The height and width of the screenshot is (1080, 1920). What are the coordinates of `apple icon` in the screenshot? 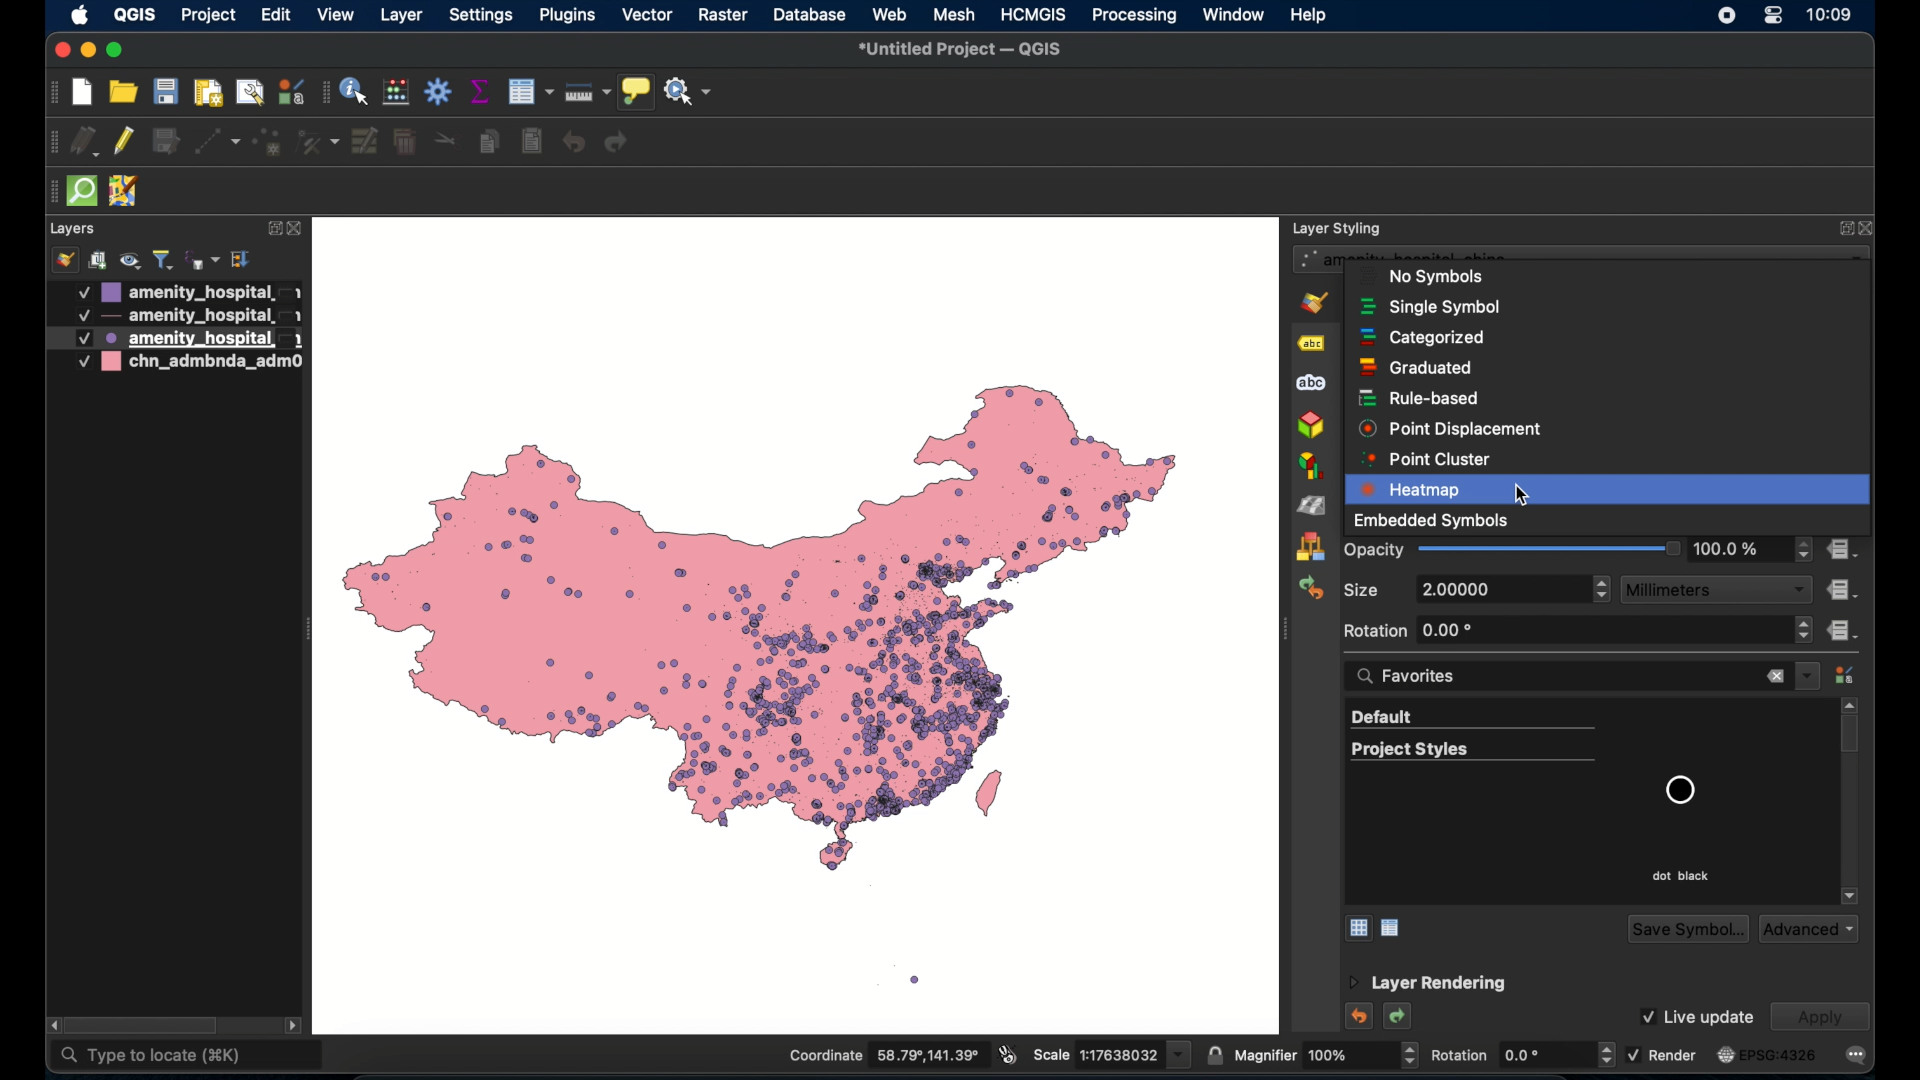 It's located at (80, 17).